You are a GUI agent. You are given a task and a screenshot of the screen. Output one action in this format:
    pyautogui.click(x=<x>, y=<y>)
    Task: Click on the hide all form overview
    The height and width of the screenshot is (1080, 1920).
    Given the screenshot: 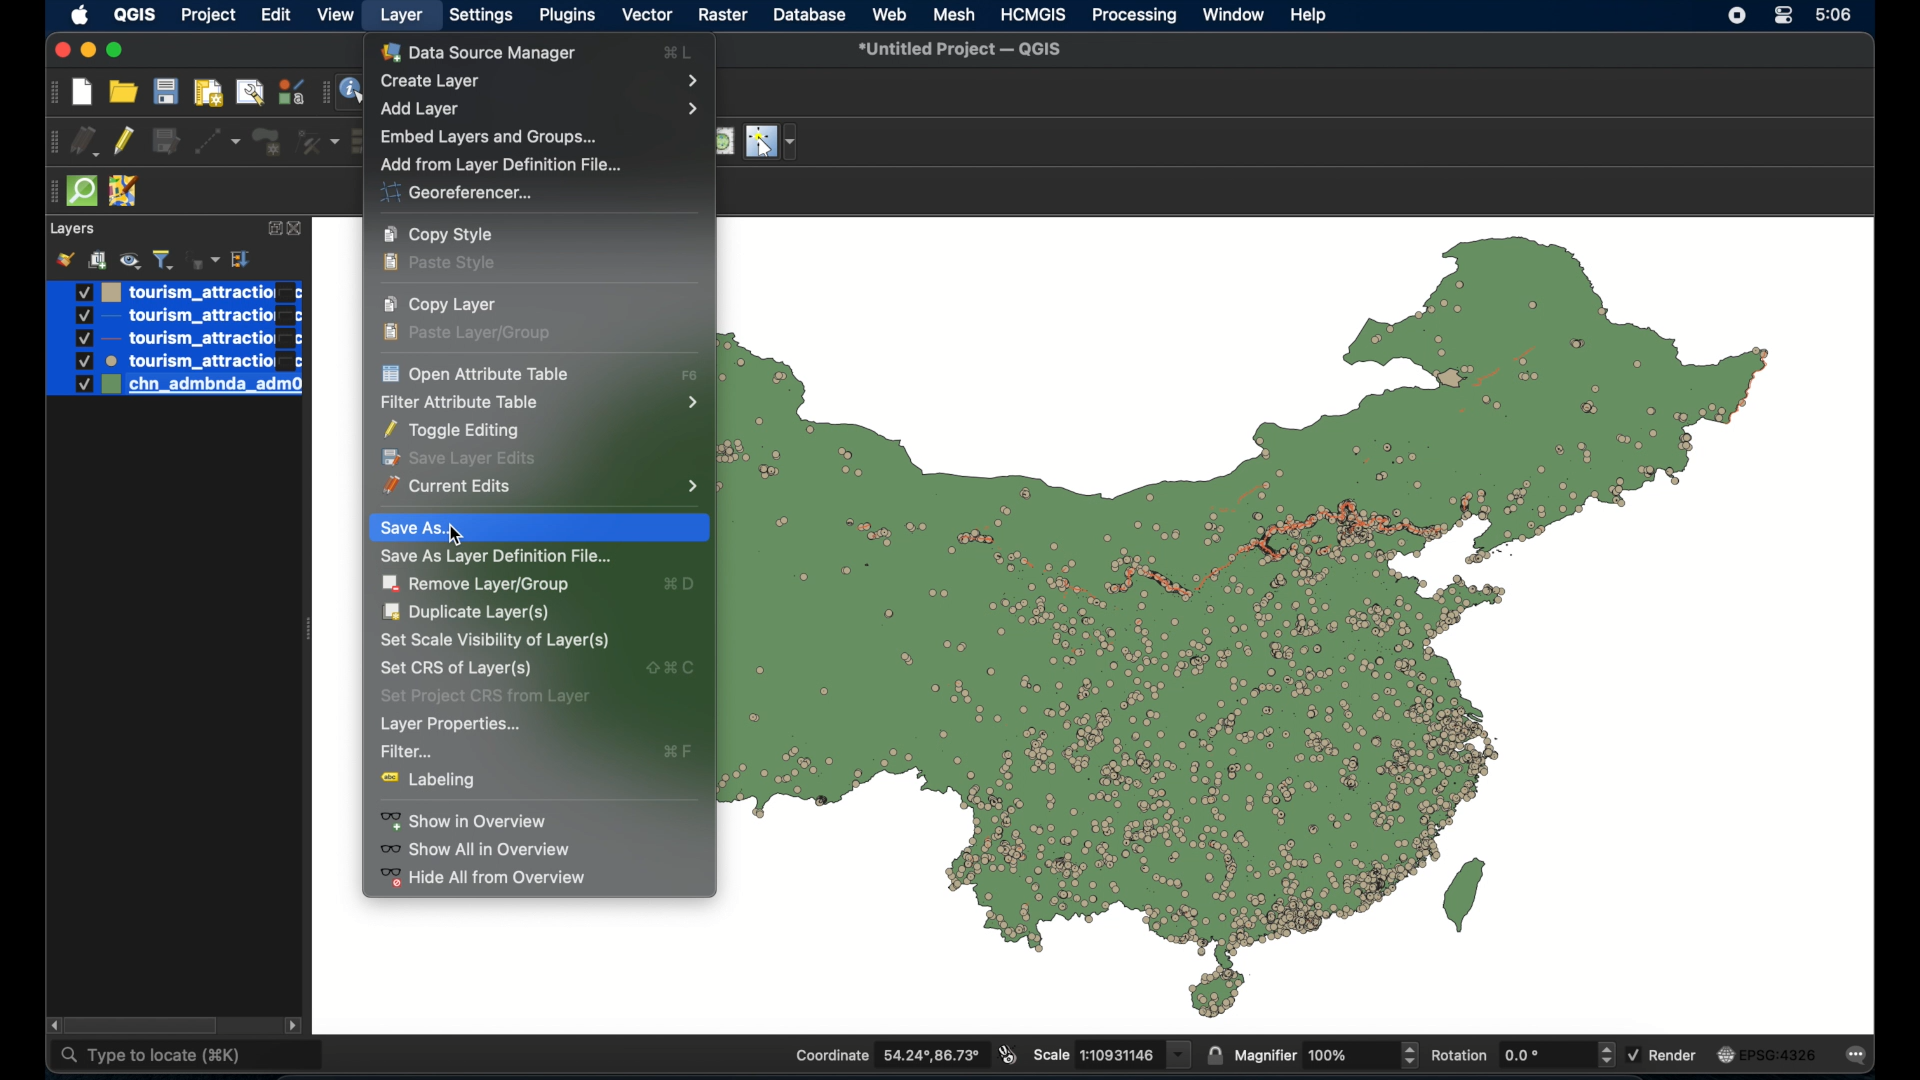 What is the action you would take?
    pyautogui.click(x=483, y=879)
    